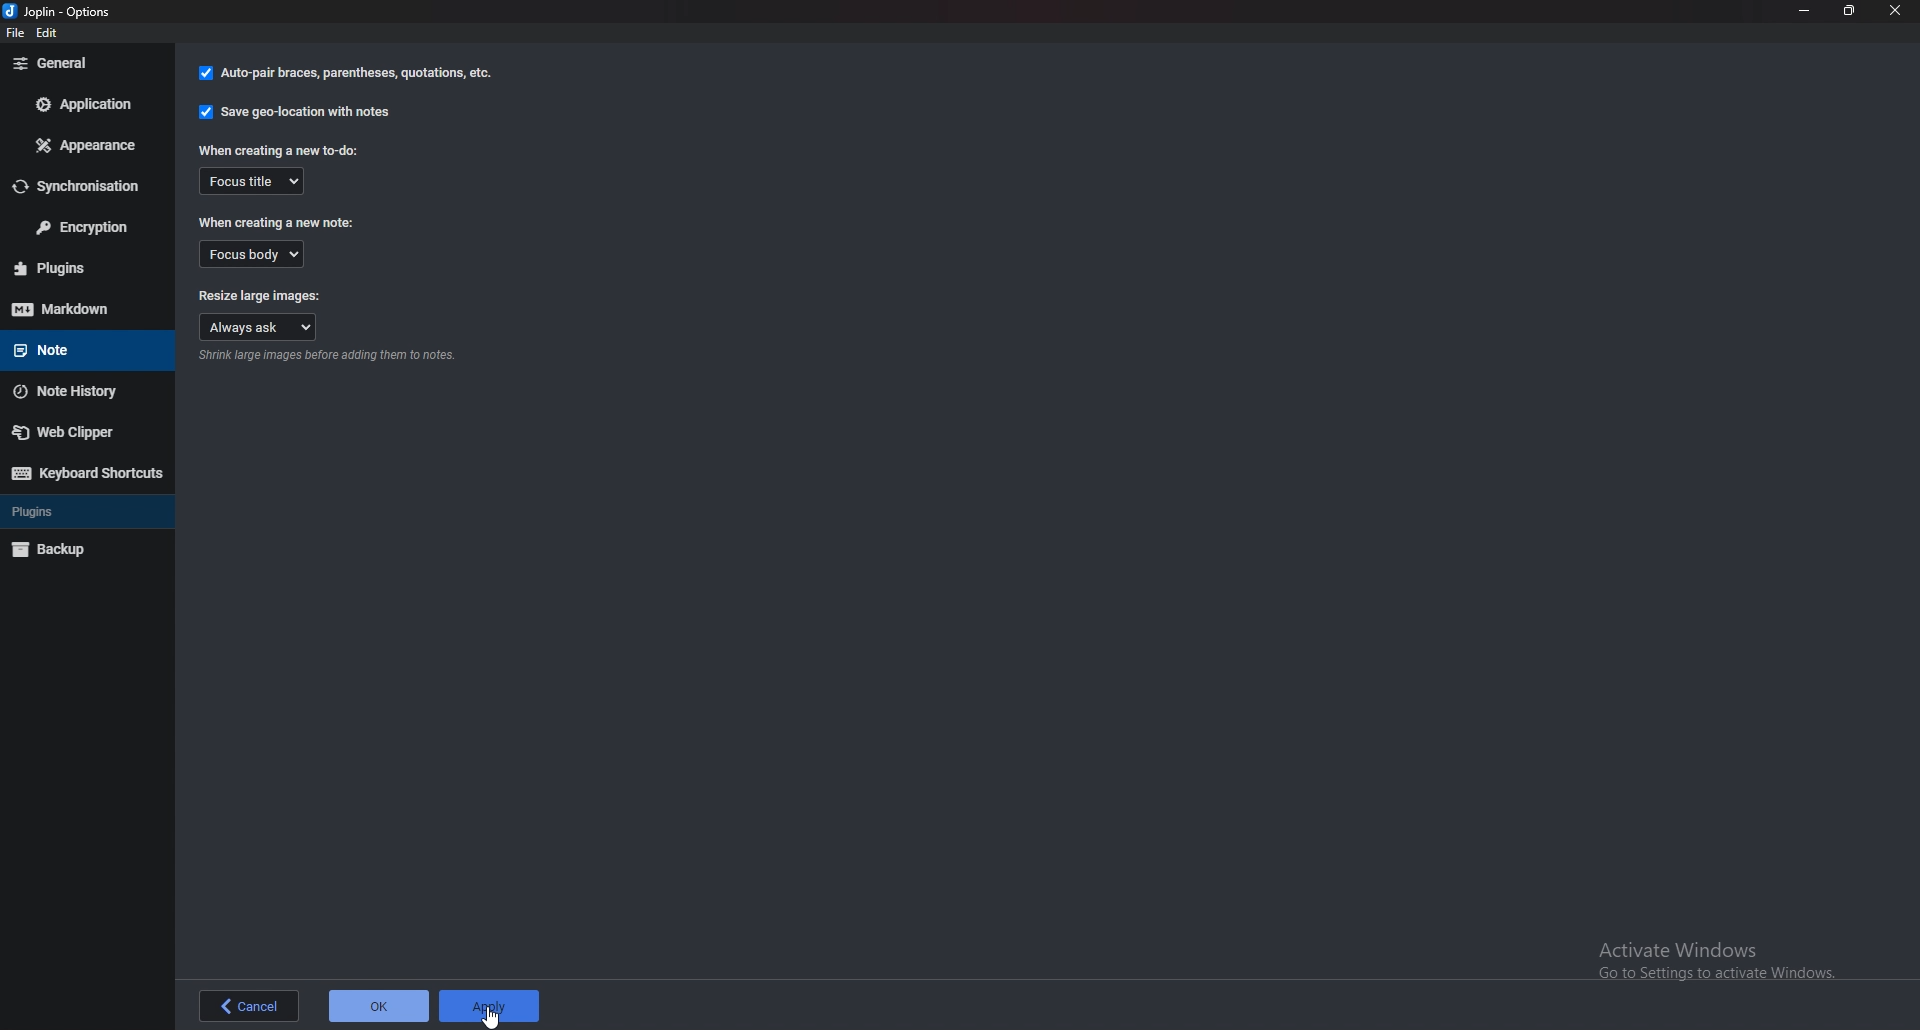 The width and height of the screenshot is (1920, 1030). I want to click on Keyboard shortcuts, so click(84, 475).